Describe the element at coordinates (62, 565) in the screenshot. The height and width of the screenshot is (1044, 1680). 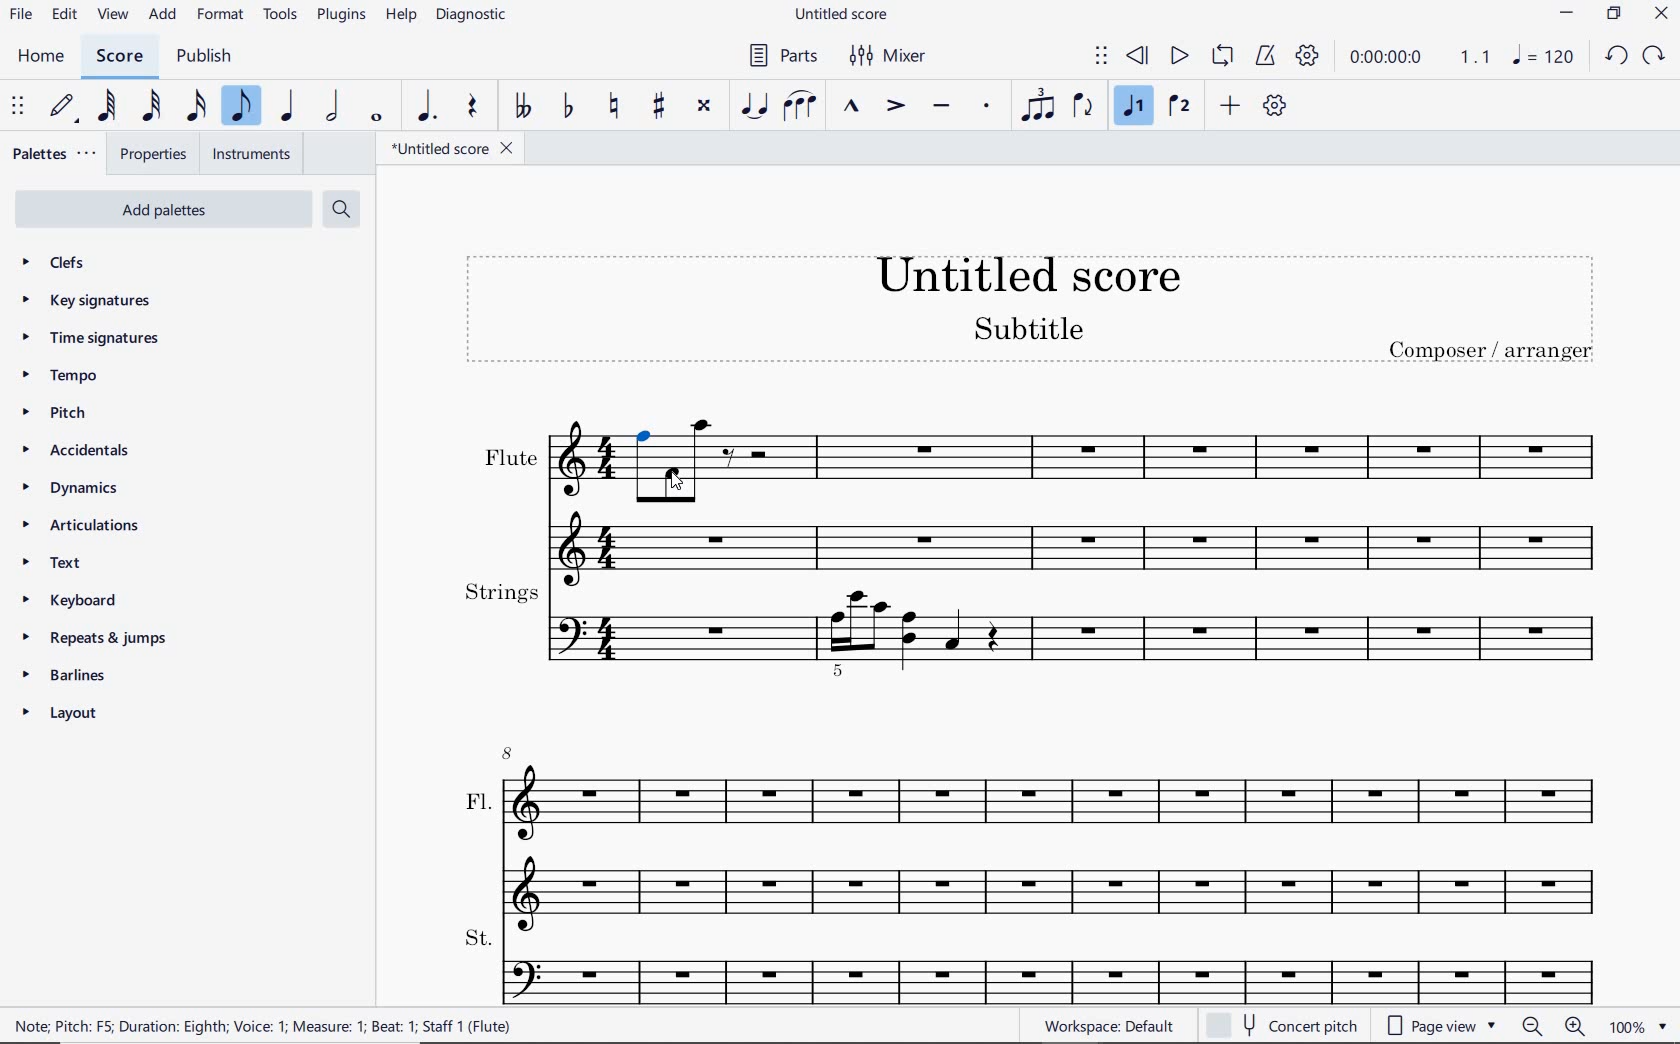
I see `text` at that location.